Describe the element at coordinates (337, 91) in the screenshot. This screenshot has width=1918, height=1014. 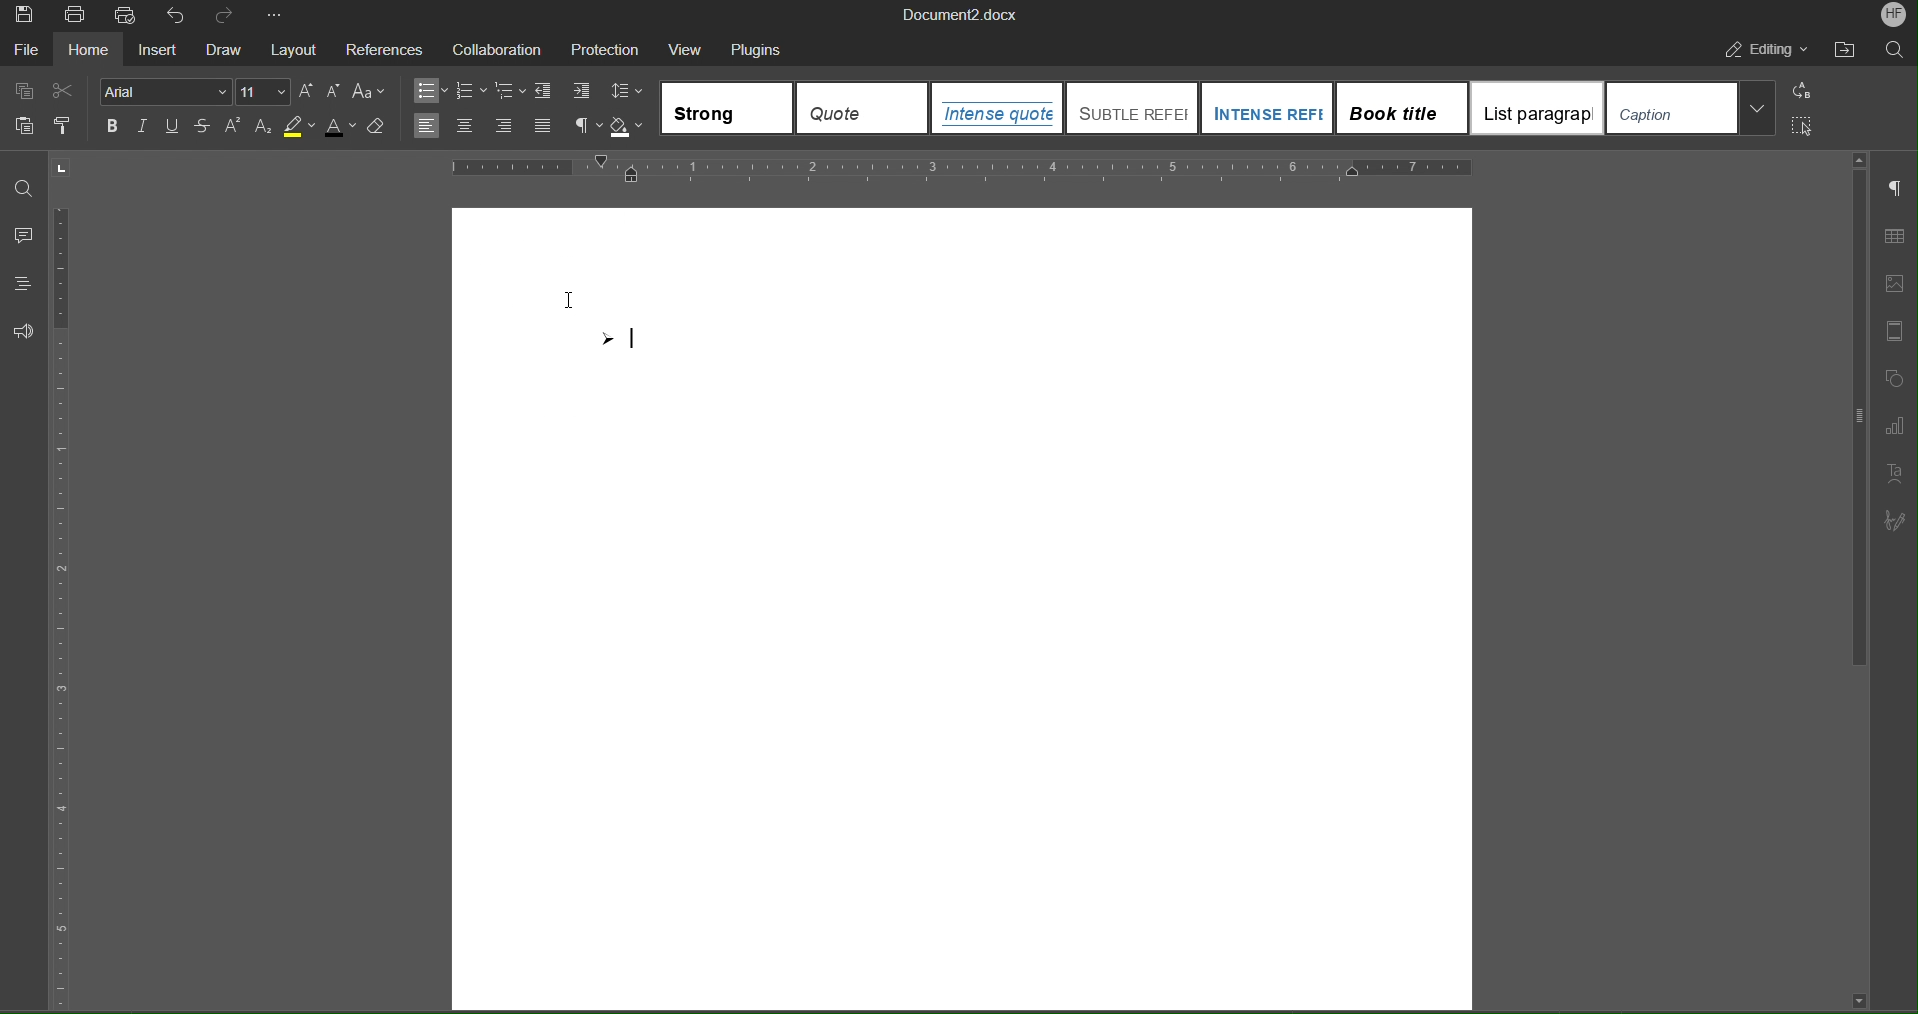
I see `Decrease Size` at that location.